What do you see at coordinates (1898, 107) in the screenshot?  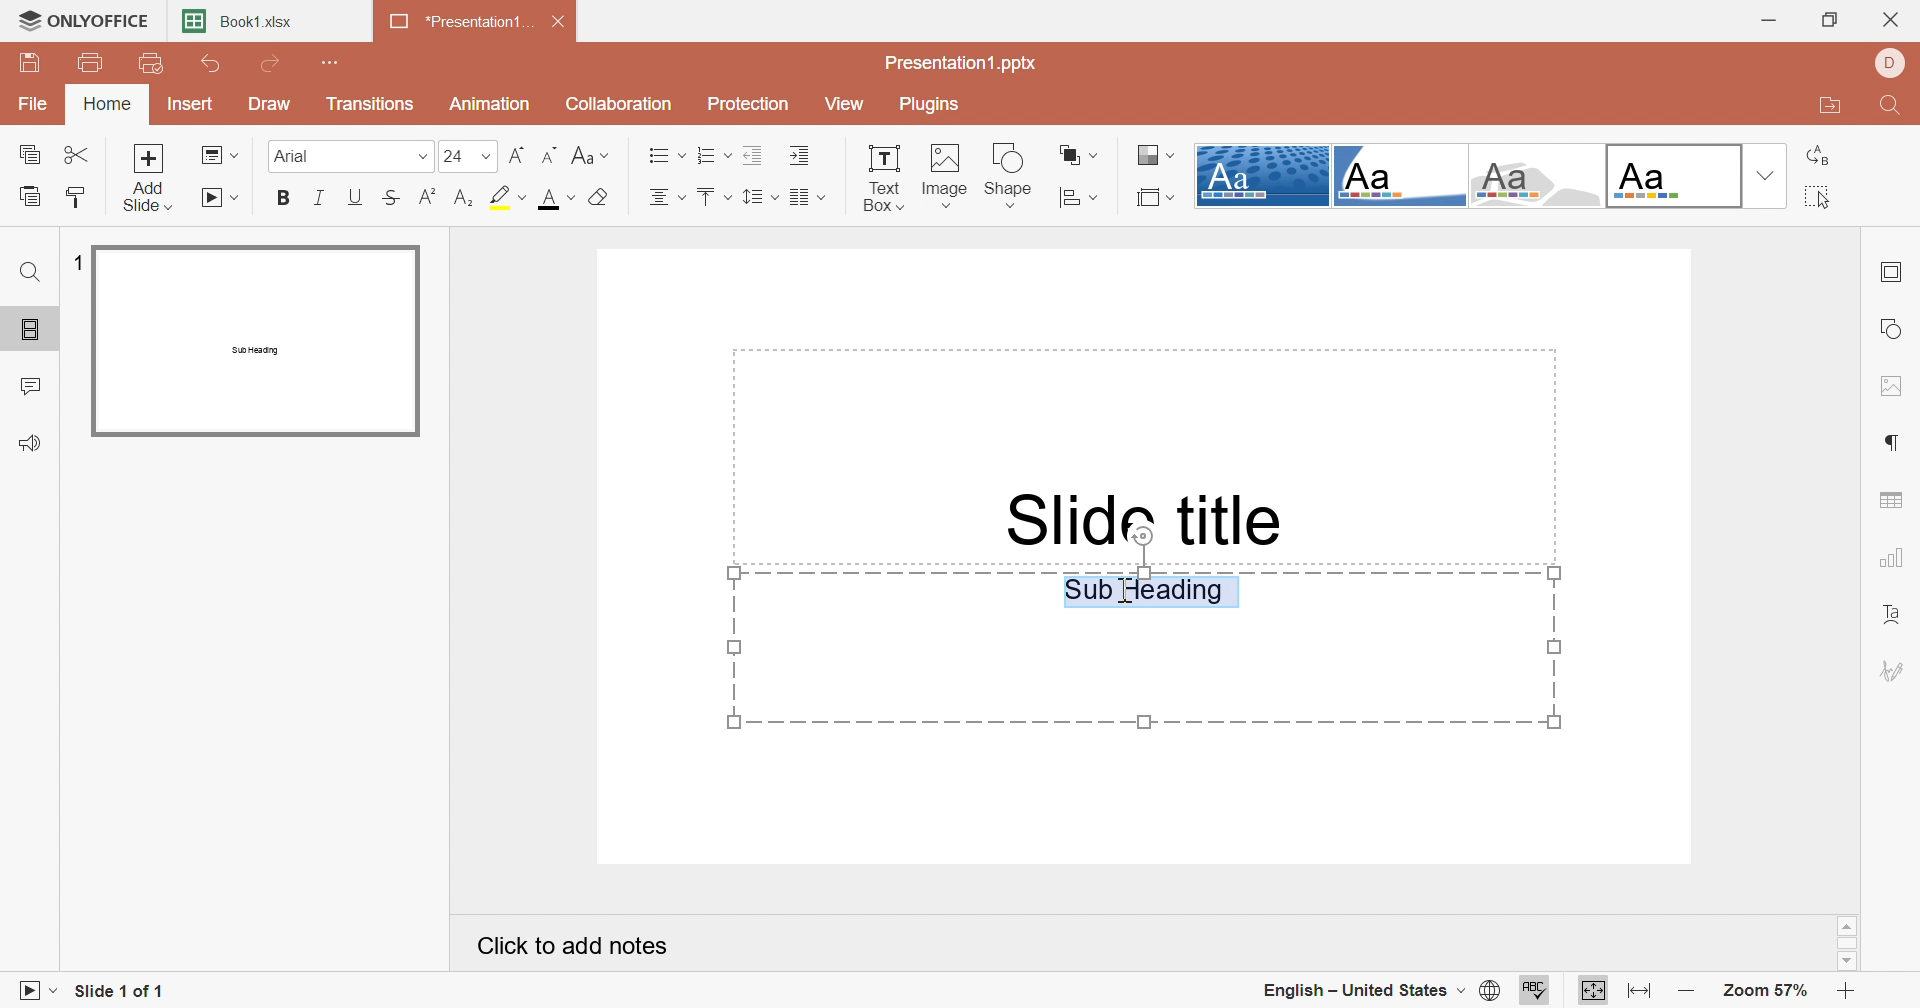 I see `Find` at bounding box center [1898, 107].